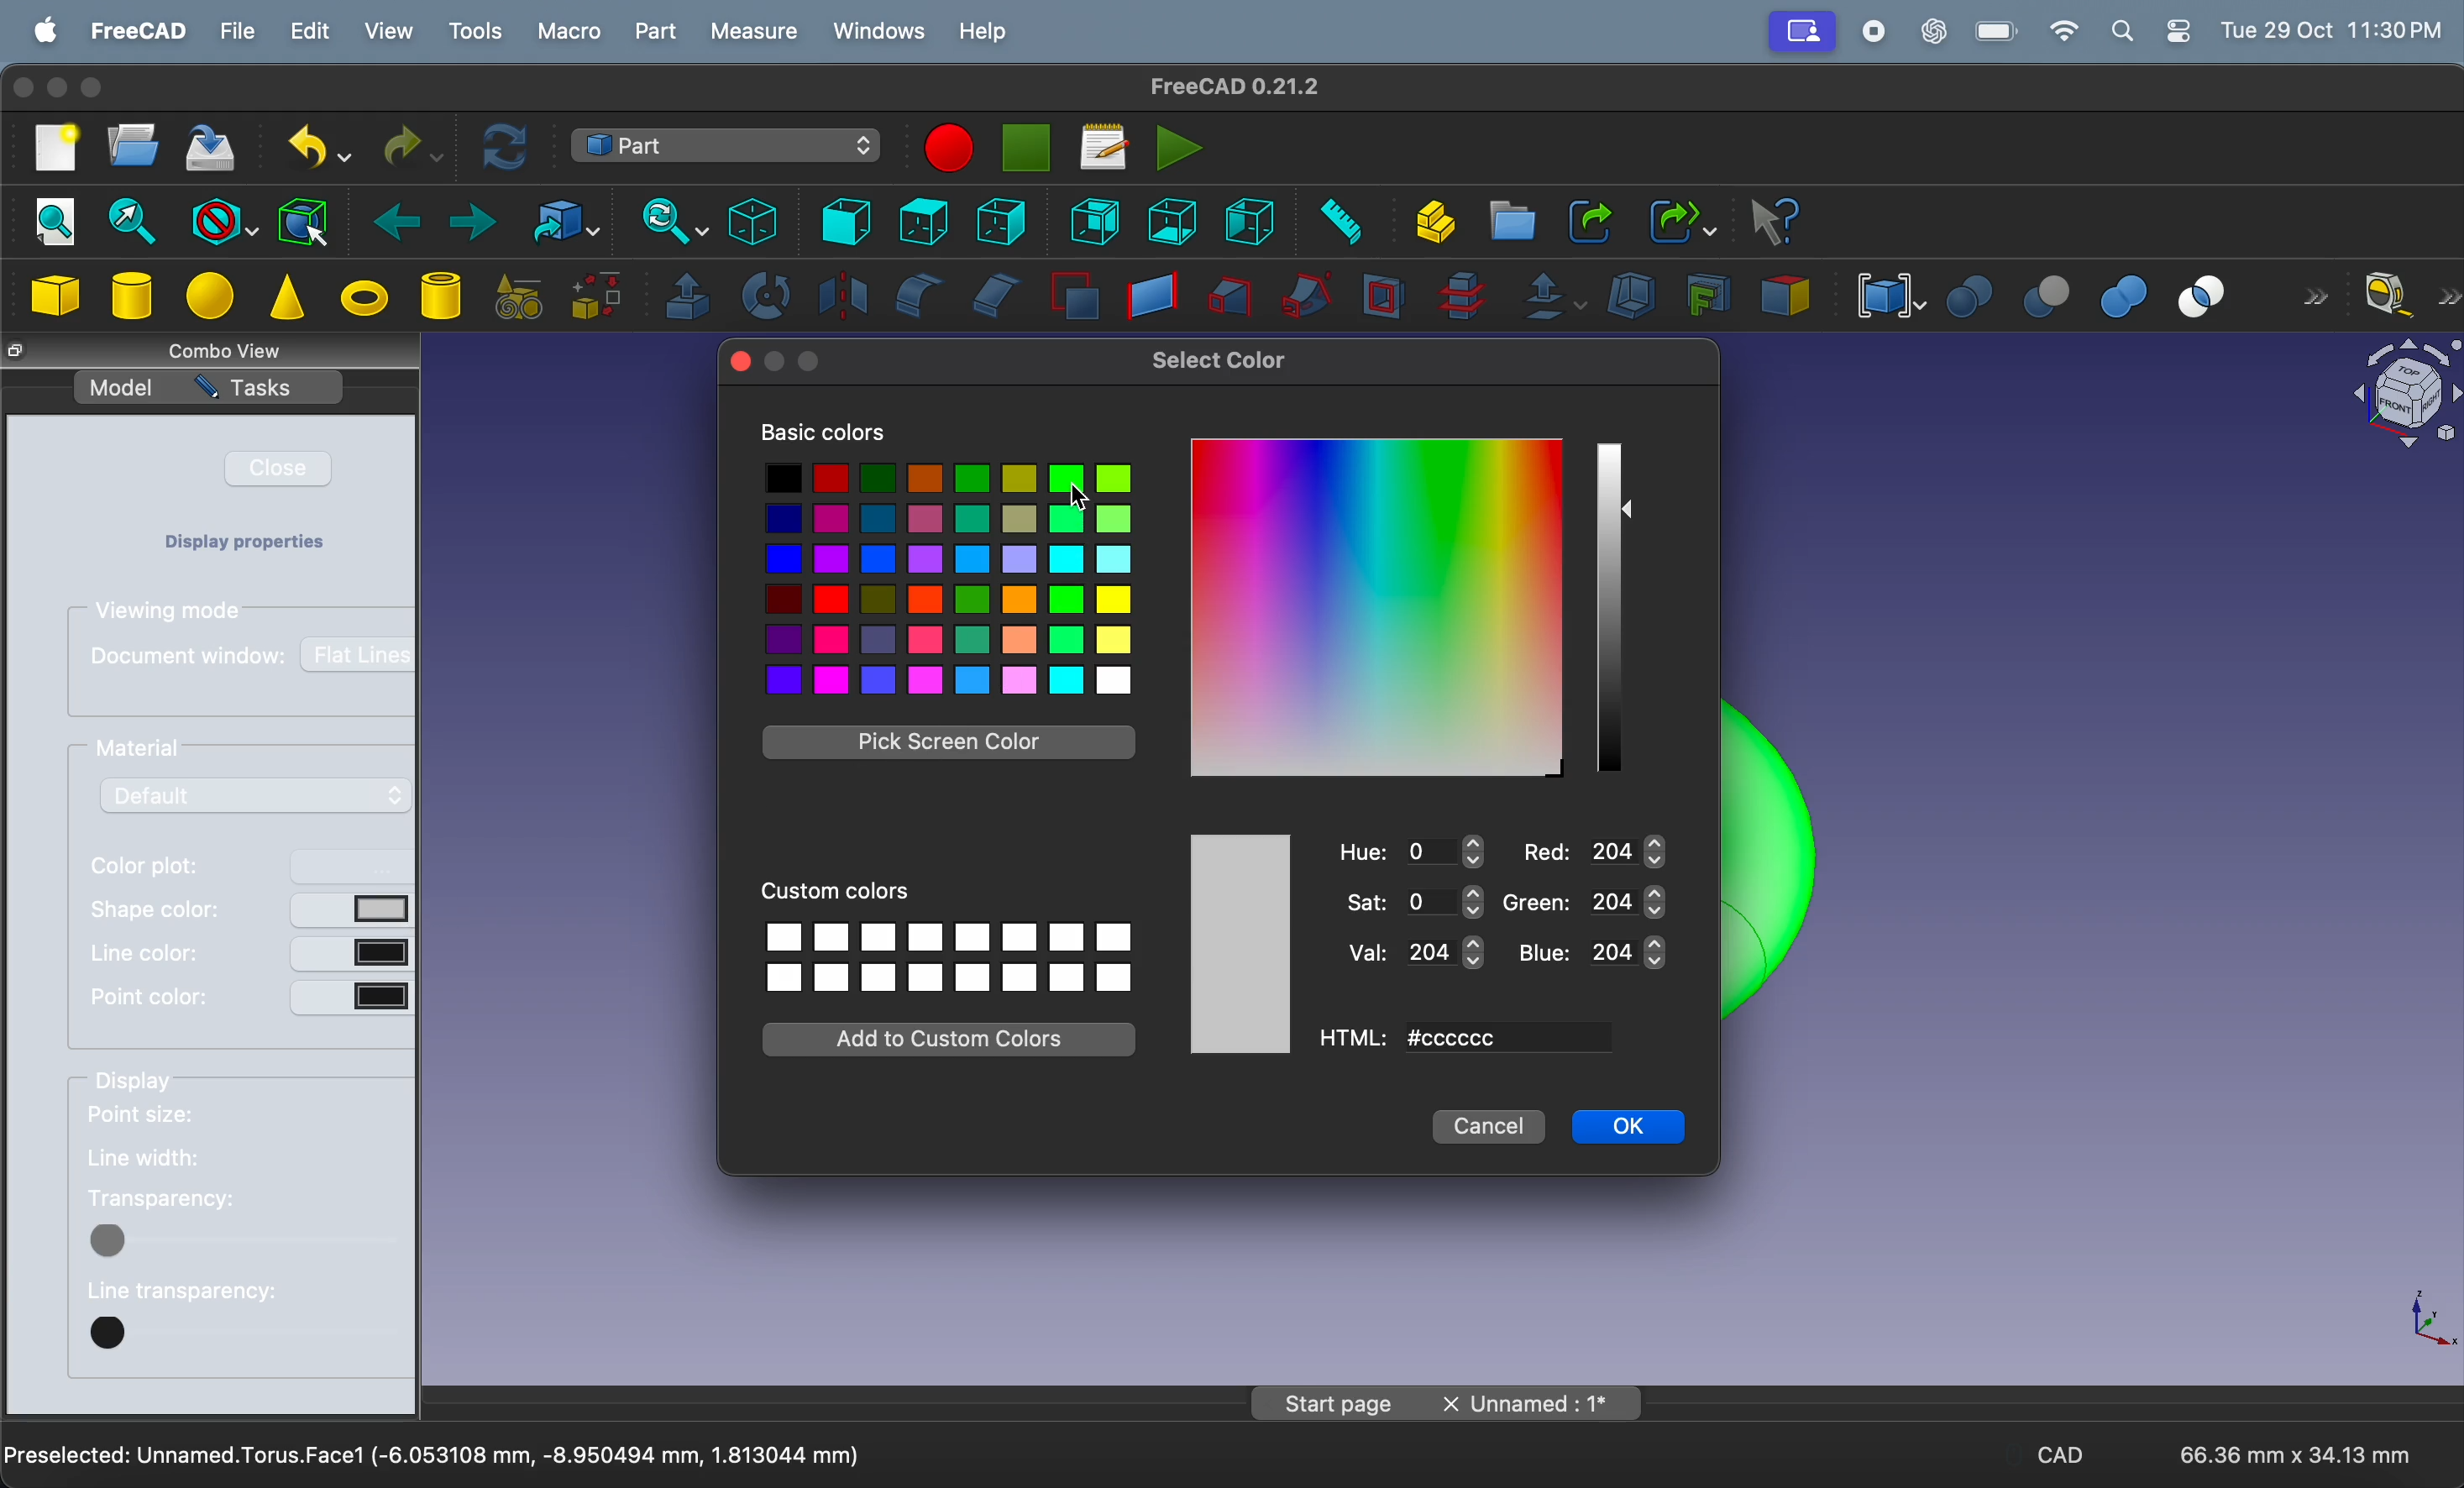 The width and height of the screenshot is (2464, 1488). What do you see at coordinates (2412, 295) in the screenshot?
I see `measure liner` at bounding box center [2412, 295].